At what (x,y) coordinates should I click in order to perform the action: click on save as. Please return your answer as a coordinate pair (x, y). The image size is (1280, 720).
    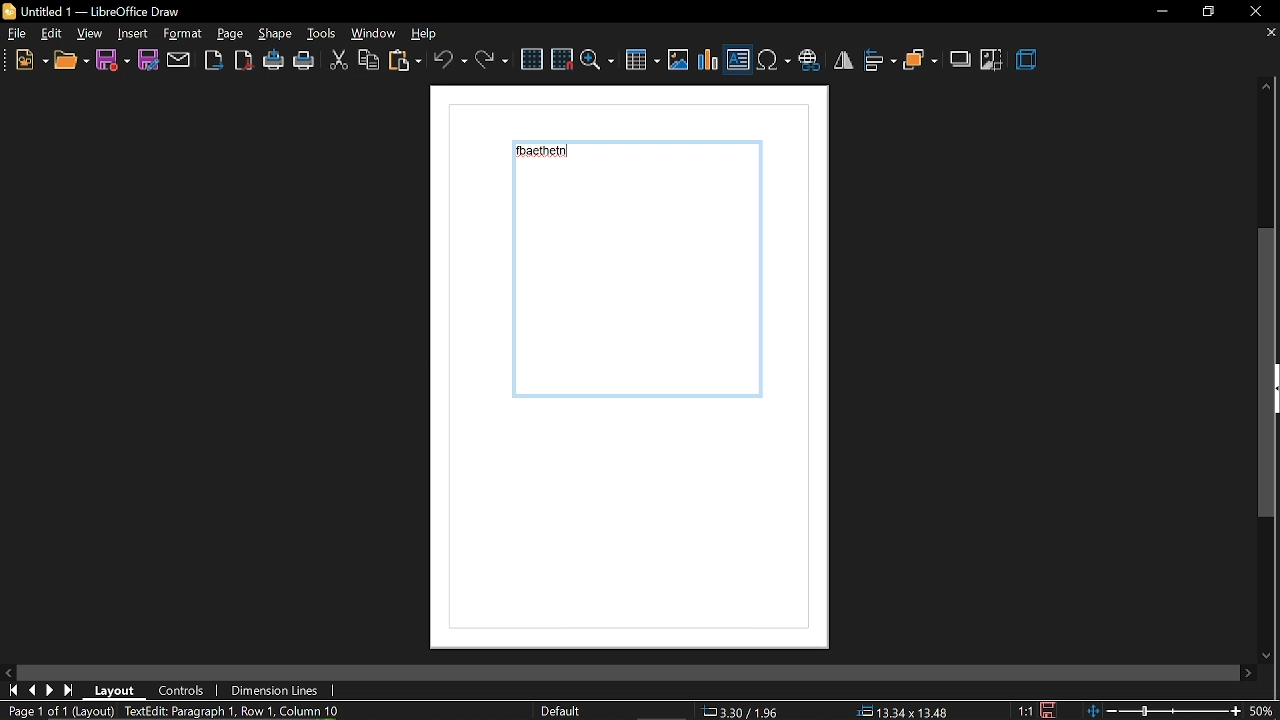
    Looking at the image, I should click on (146, 59).